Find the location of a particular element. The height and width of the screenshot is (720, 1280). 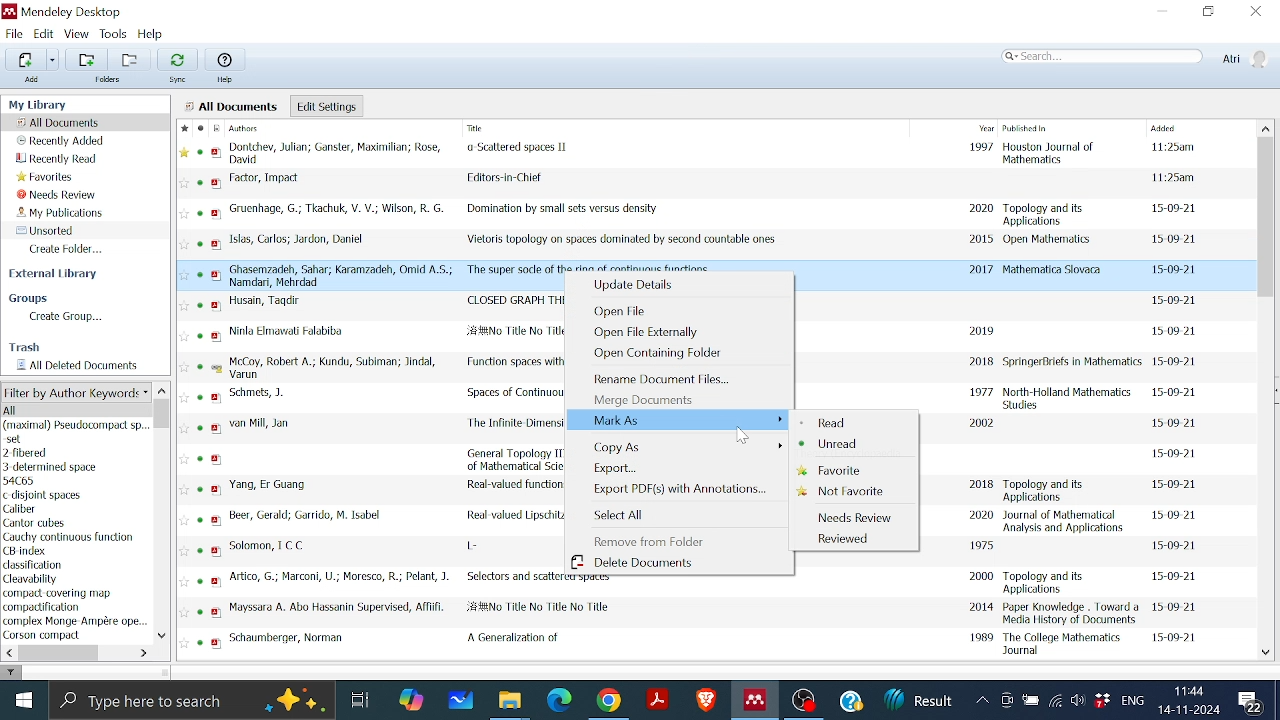

Select All is located at coordinates (642, 513).